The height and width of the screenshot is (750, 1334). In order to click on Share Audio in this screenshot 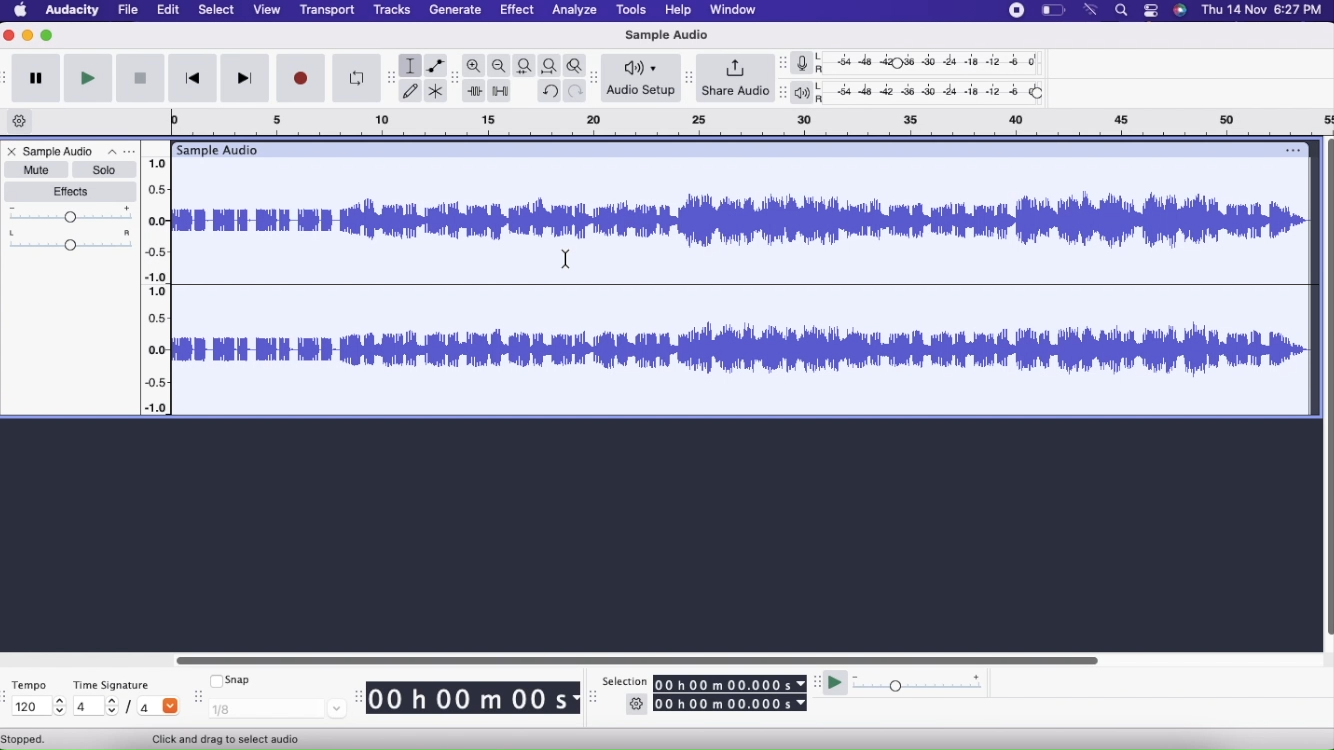, I will do `click(736, 79)`.